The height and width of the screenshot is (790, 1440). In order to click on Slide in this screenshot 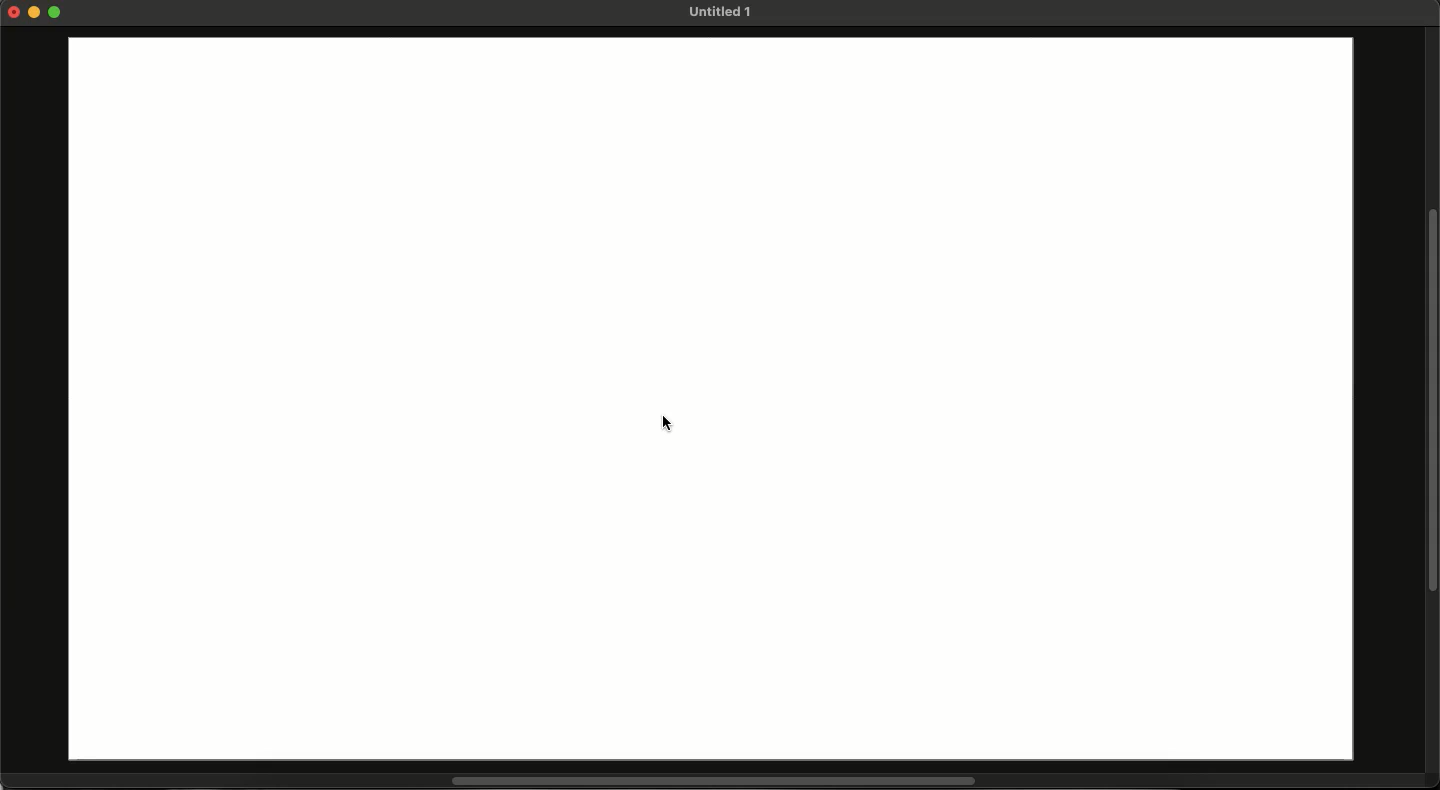, I will do `click(712, 401)`.